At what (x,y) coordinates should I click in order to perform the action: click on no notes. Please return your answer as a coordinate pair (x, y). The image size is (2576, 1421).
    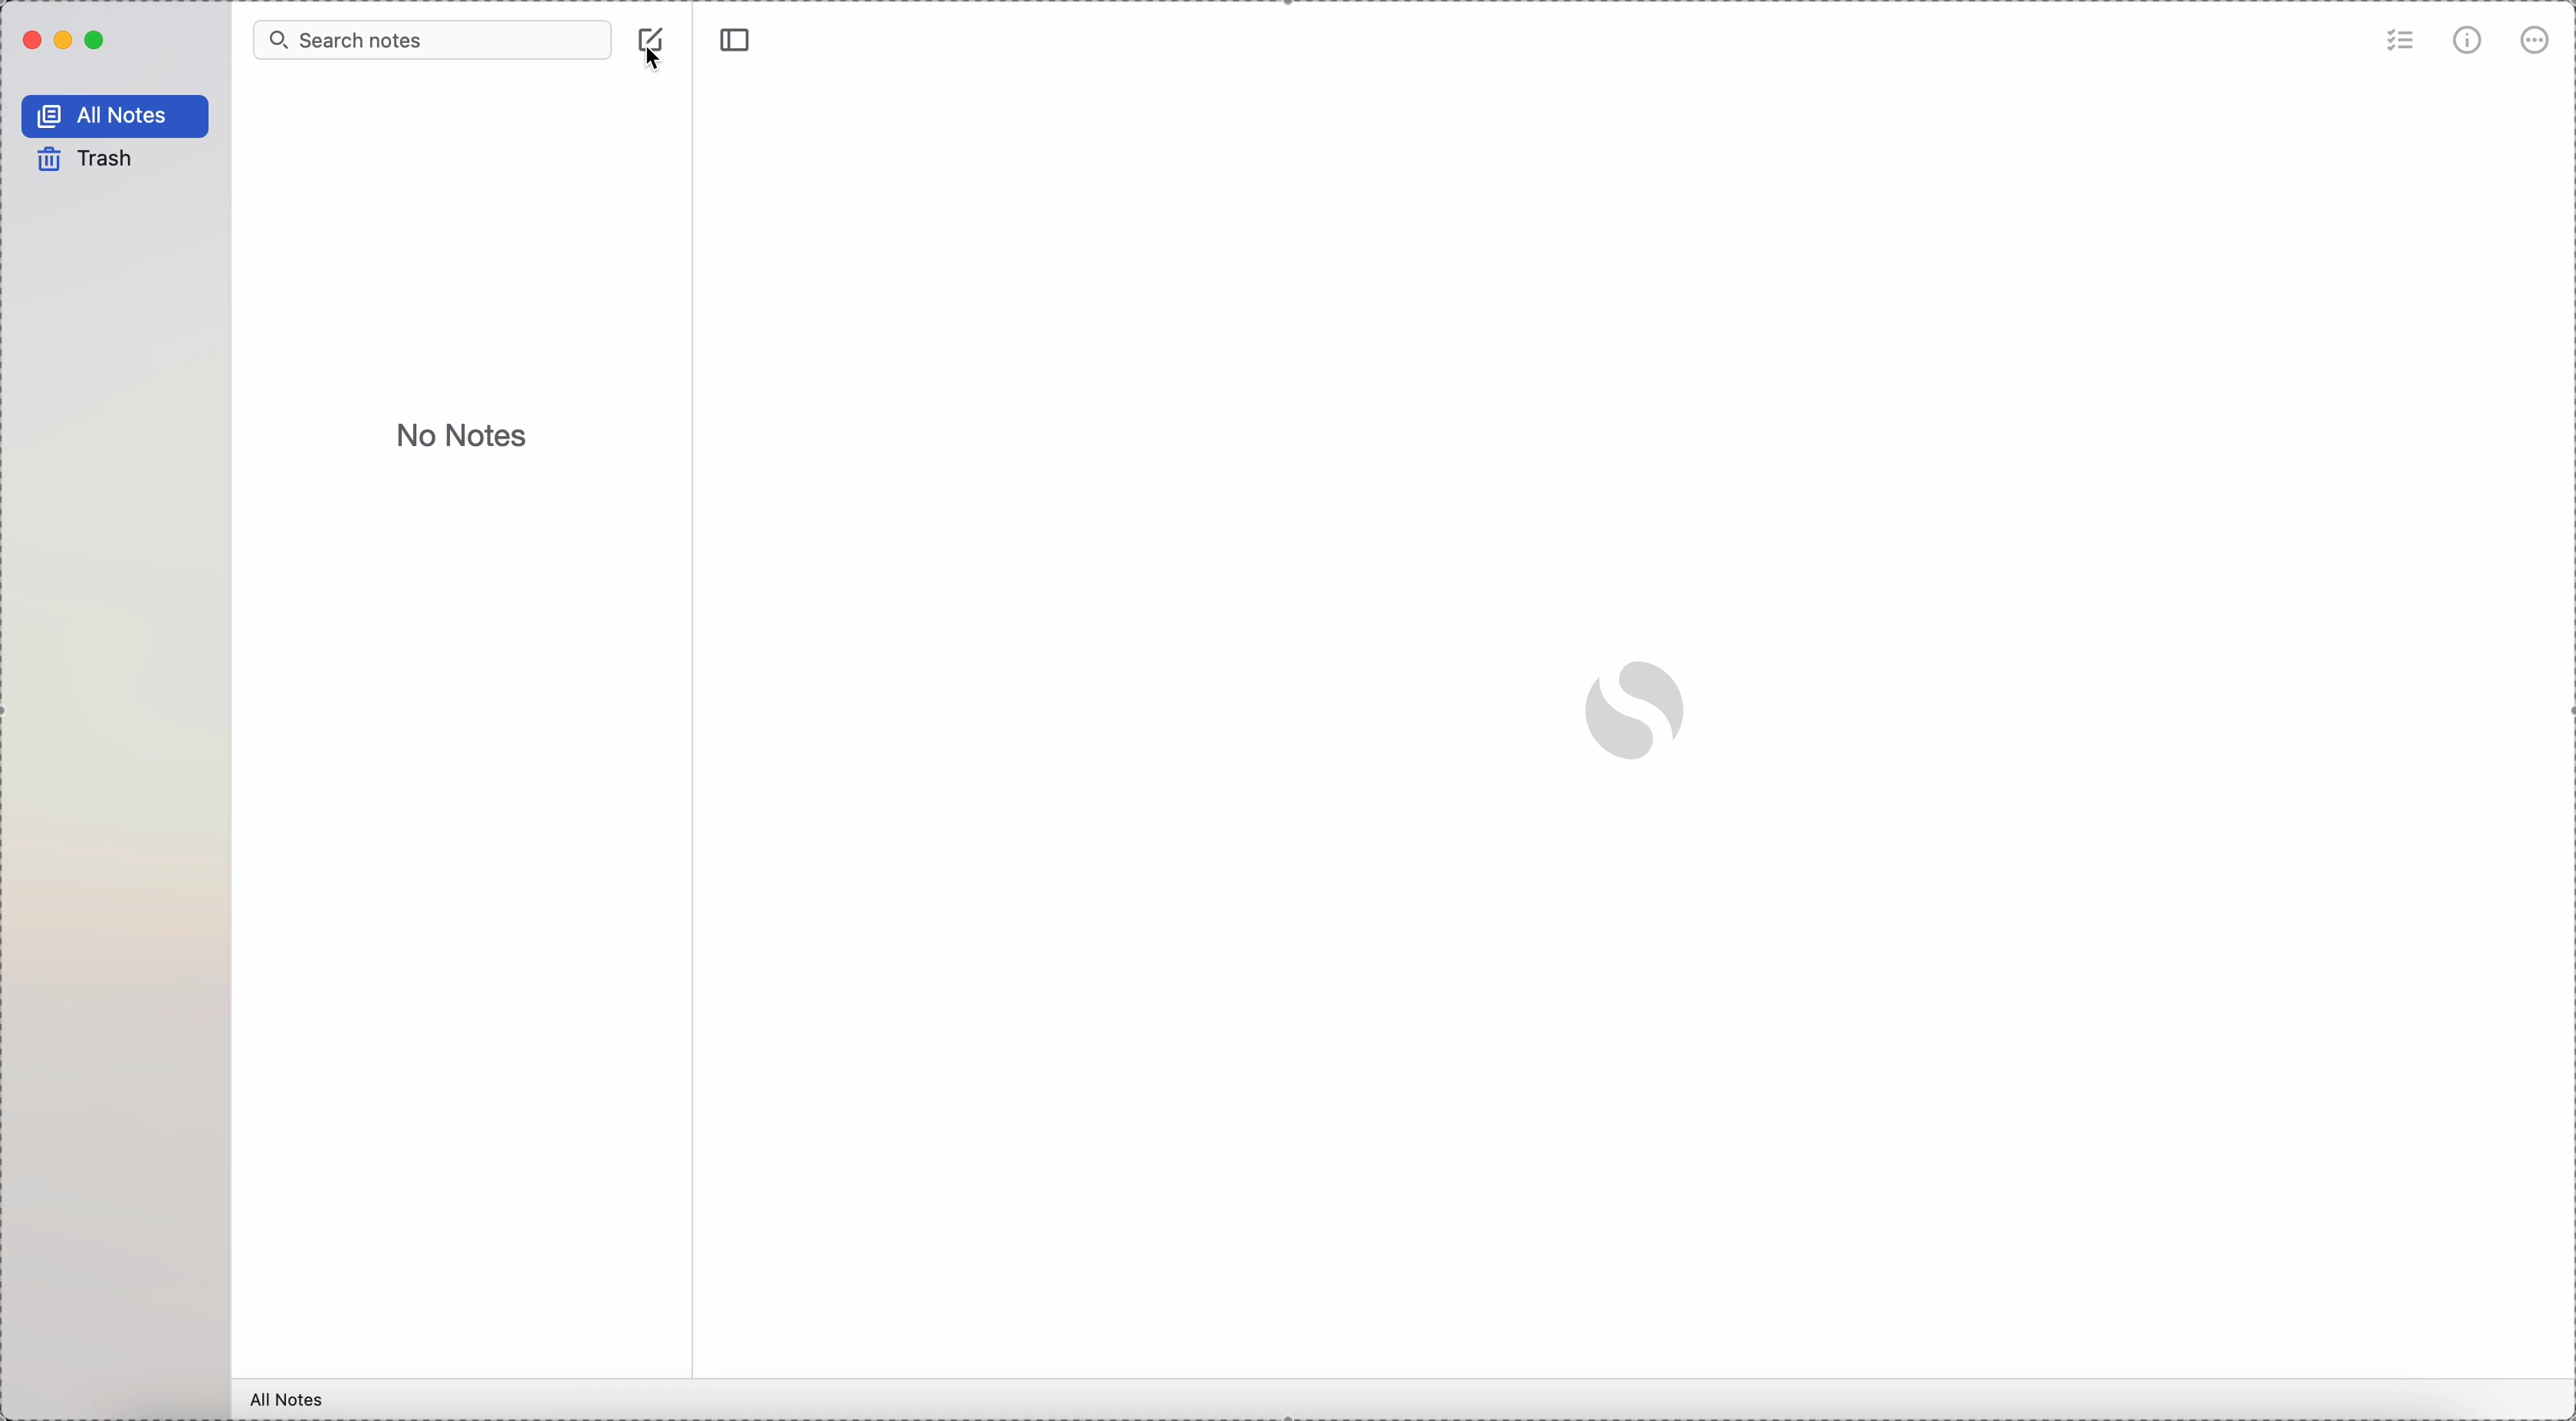
    Looking at the image, I should click on (465, 435).